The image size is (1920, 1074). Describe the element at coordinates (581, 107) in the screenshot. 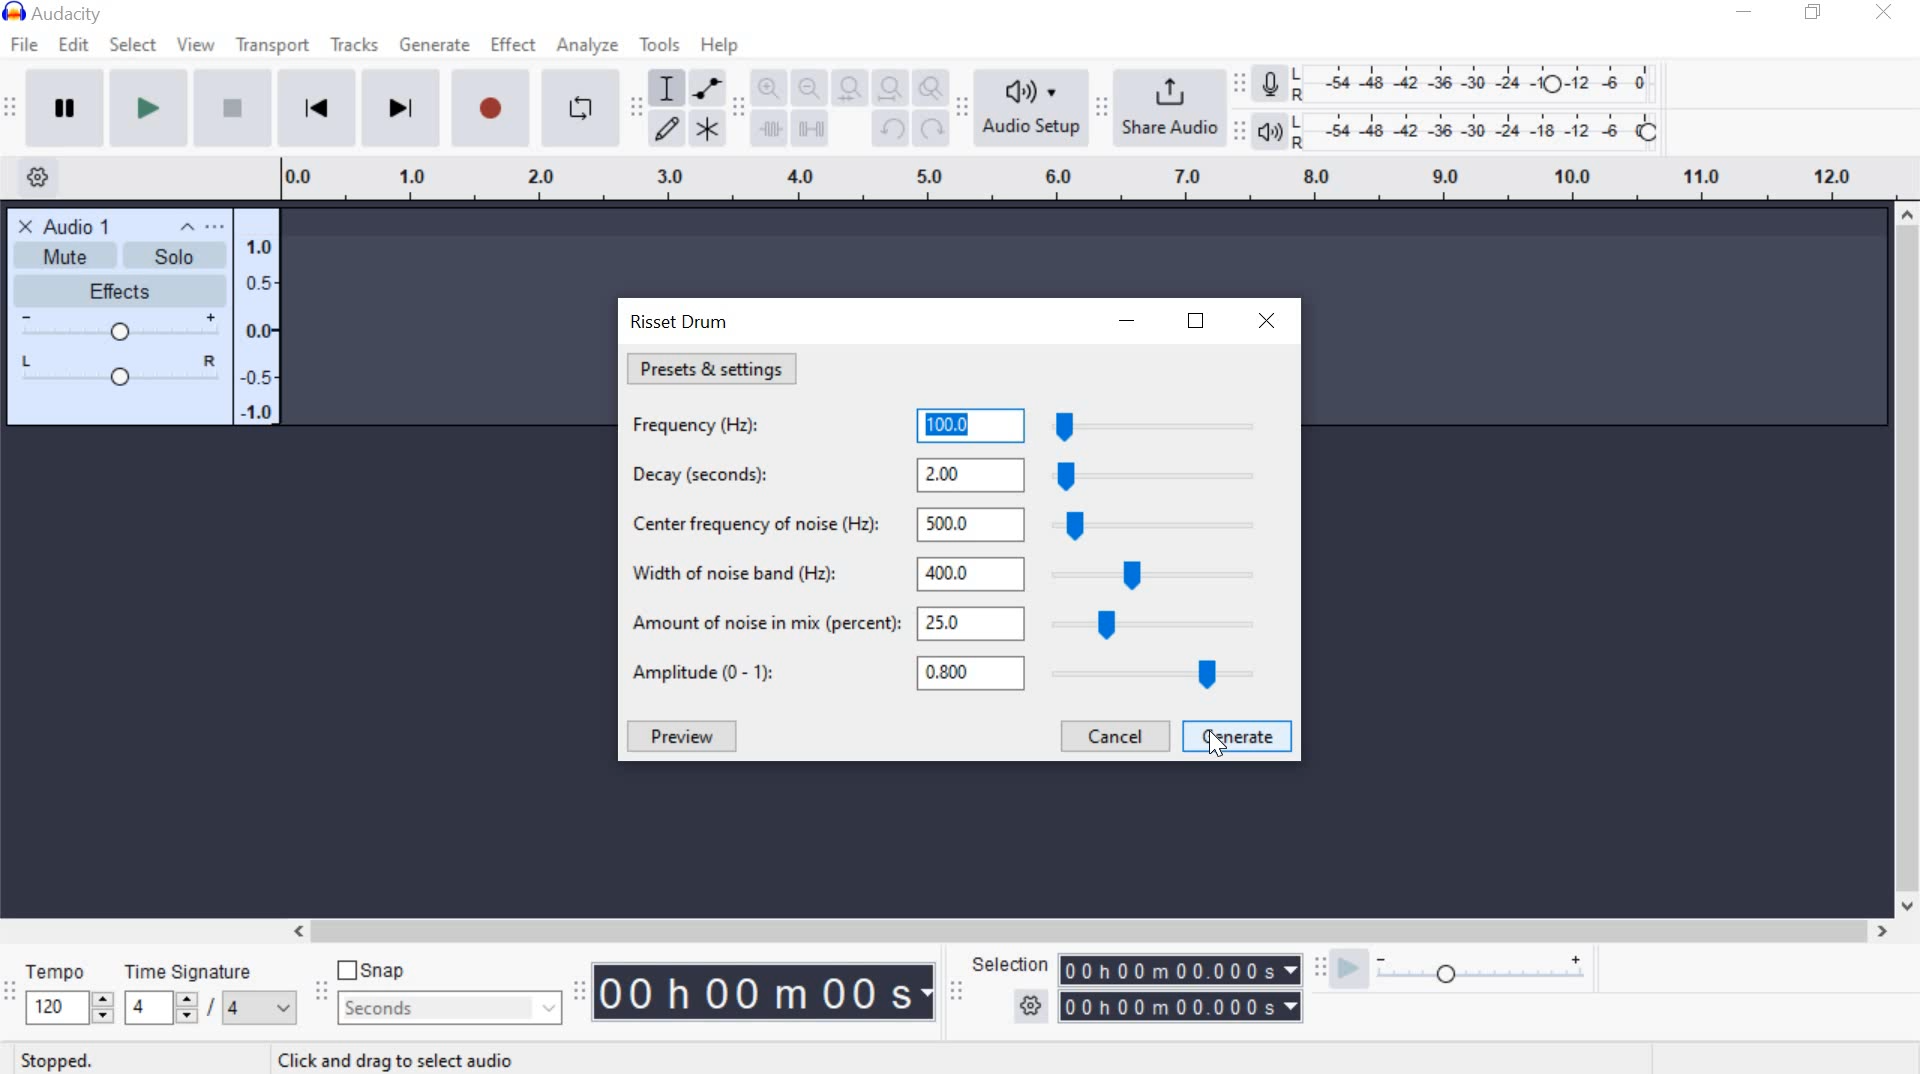

I see `Enable Looping` at that location.